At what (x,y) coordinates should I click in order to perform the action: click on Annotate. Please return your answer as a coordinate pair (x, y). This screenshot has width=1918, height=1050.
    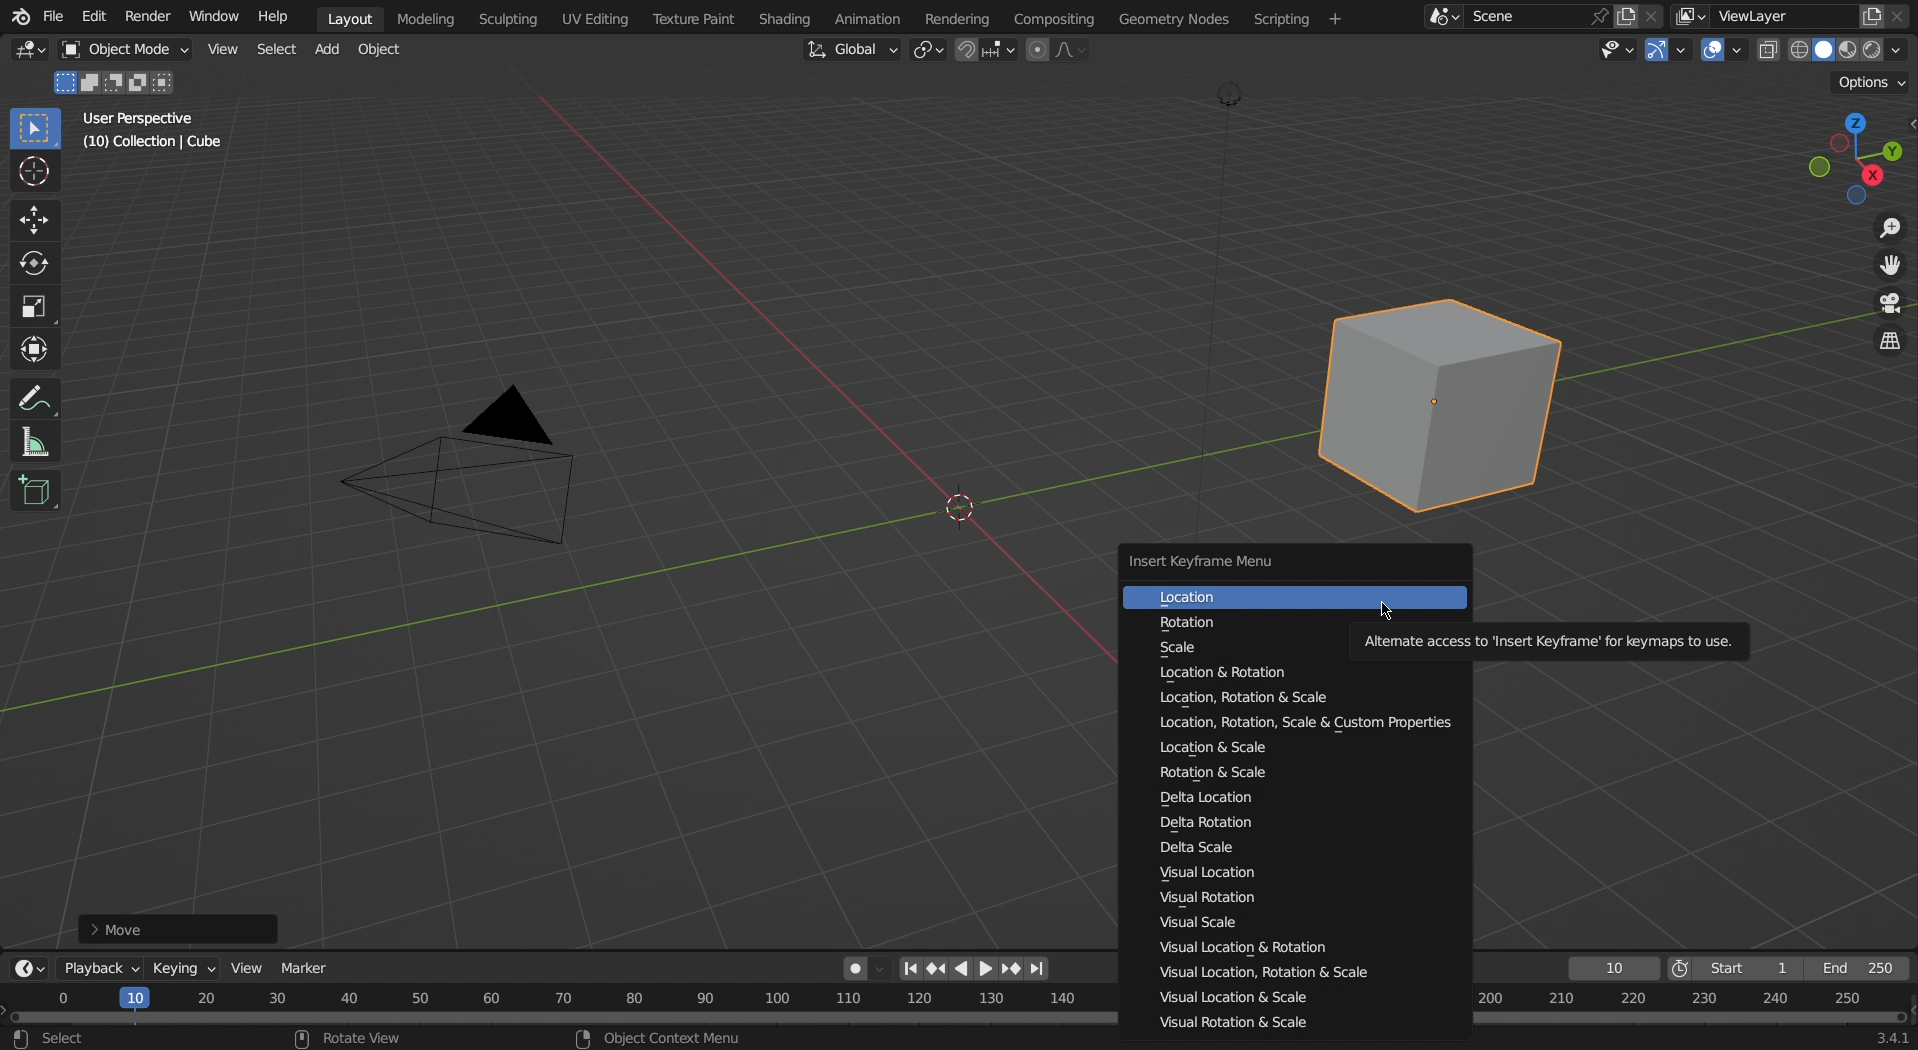
    Looking at the image, I should click on (34, 400).